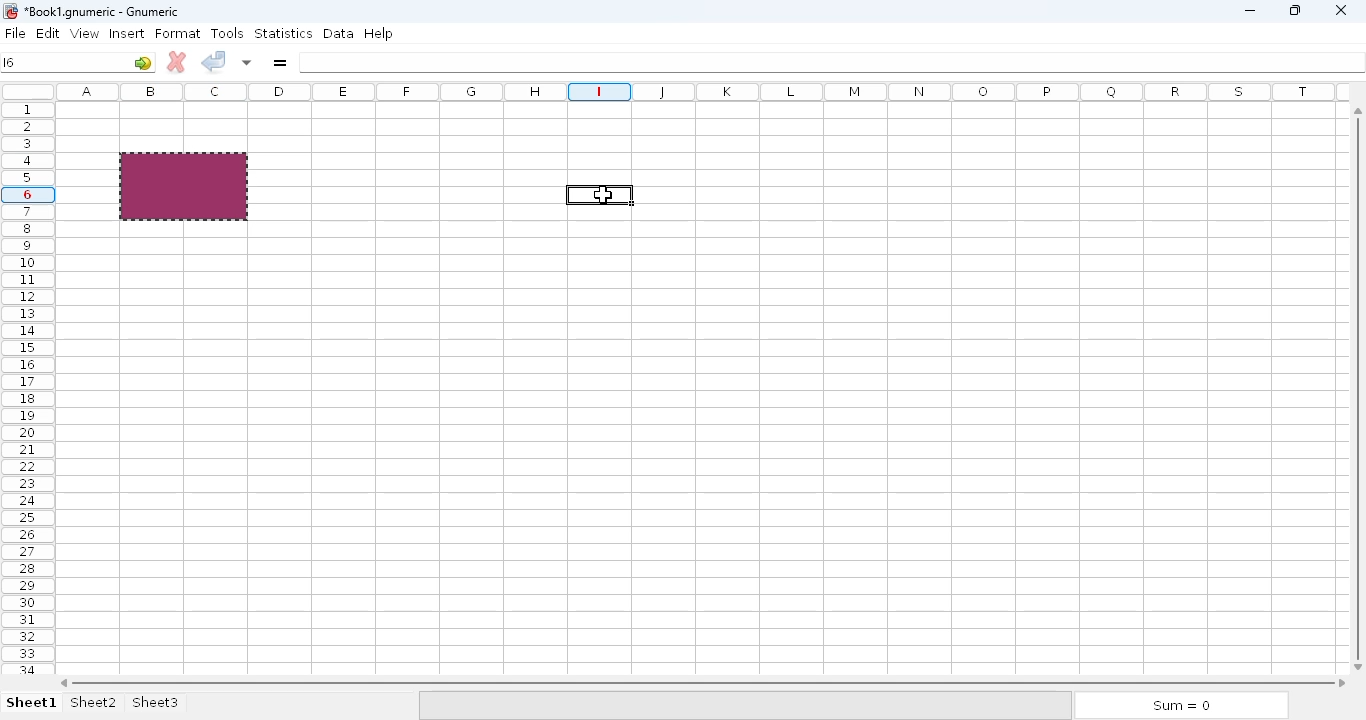  What do you see at coordinates (31, 702) in the screenshot?
I see `sheet 1` at bounding box center [31, 702].